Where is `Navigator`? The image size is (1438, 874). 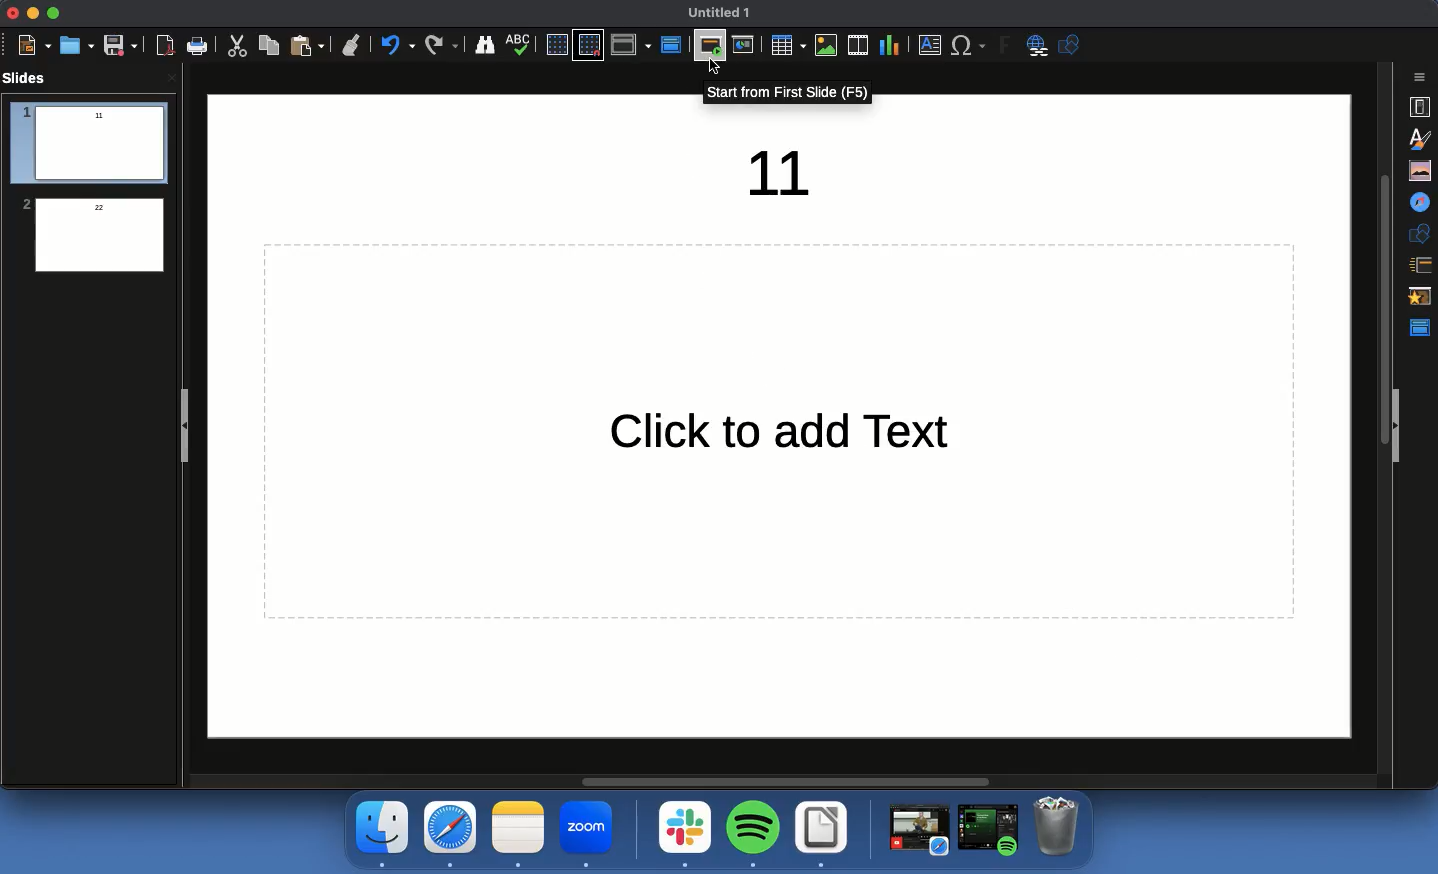 Navigator is located at coordinates (1422, 202).